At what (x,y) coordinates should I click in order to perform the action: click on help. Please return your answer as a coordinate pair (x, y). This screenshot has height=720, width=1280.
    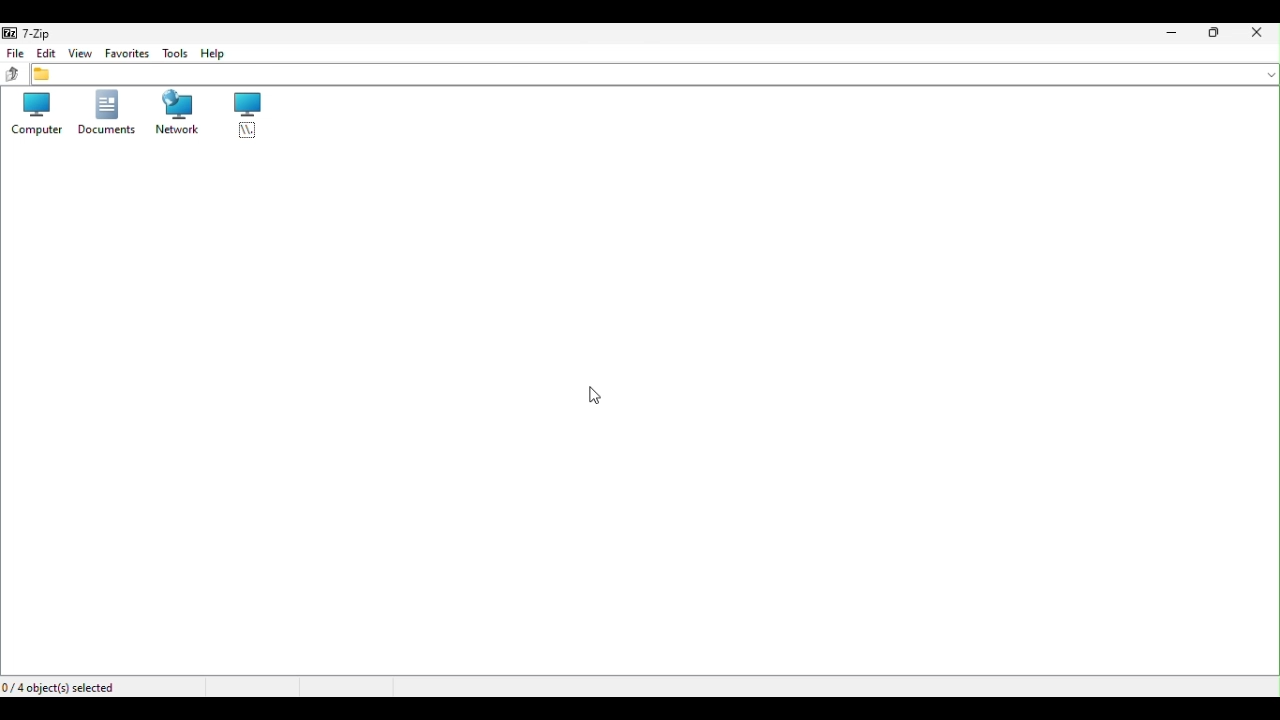
    Looking at the image, I should click on (213, 55).